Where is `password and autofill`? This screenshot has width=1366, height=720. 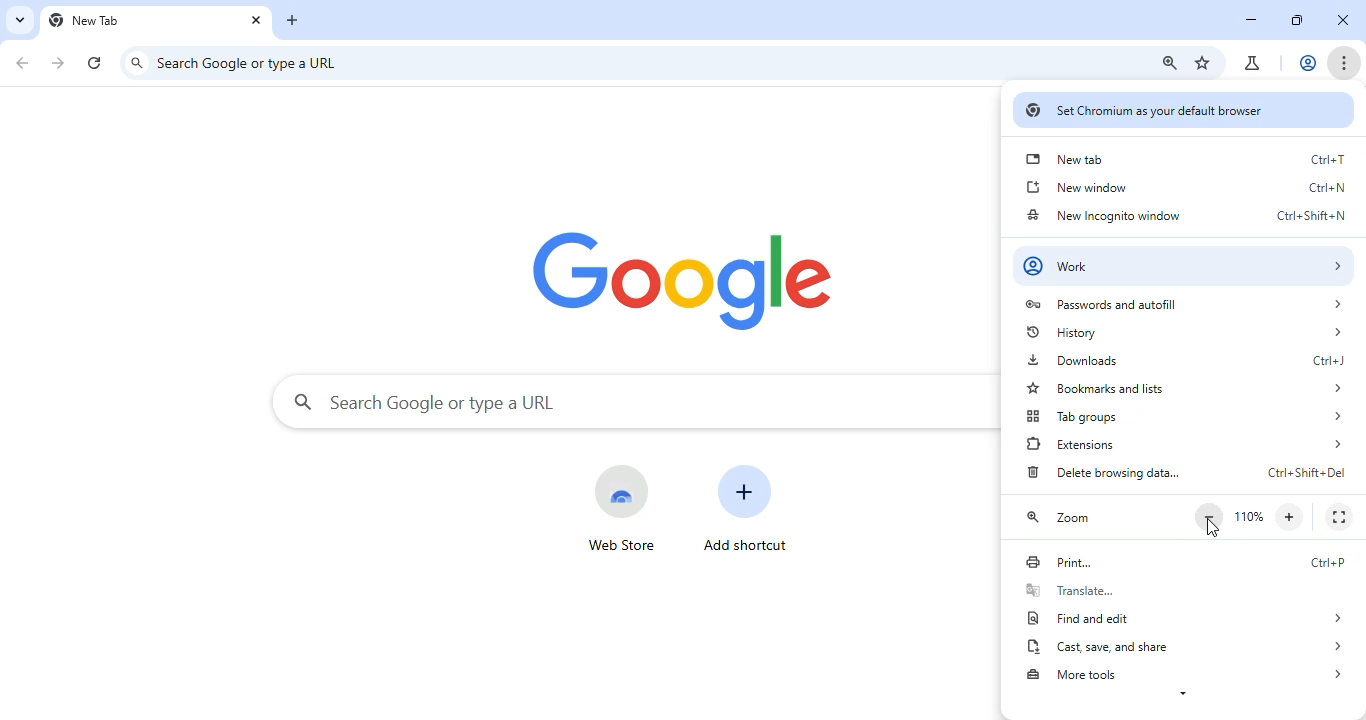
password and autofill is located at coordinates (1182, 304).